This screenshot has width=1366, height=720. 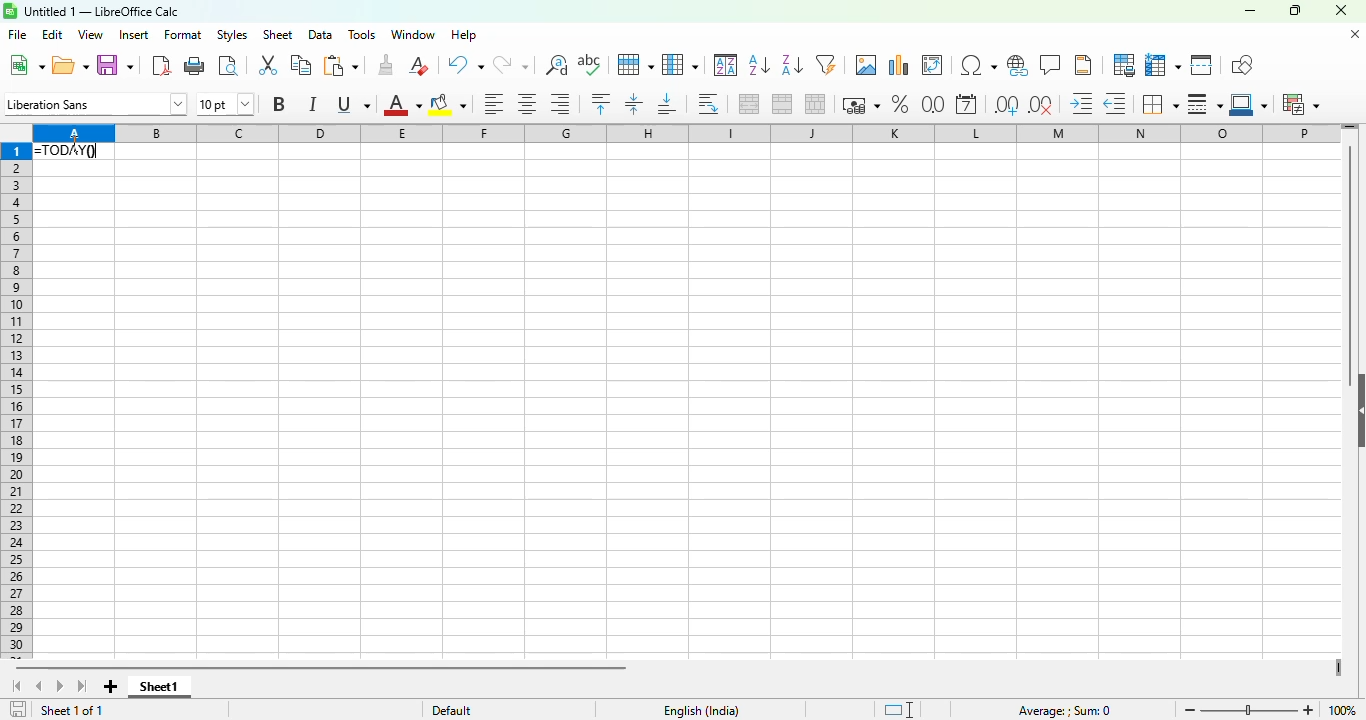 What do you see at coordinates (1201, 65) in the screenshot?
I see `split window` at bounding box center [1201, 65].